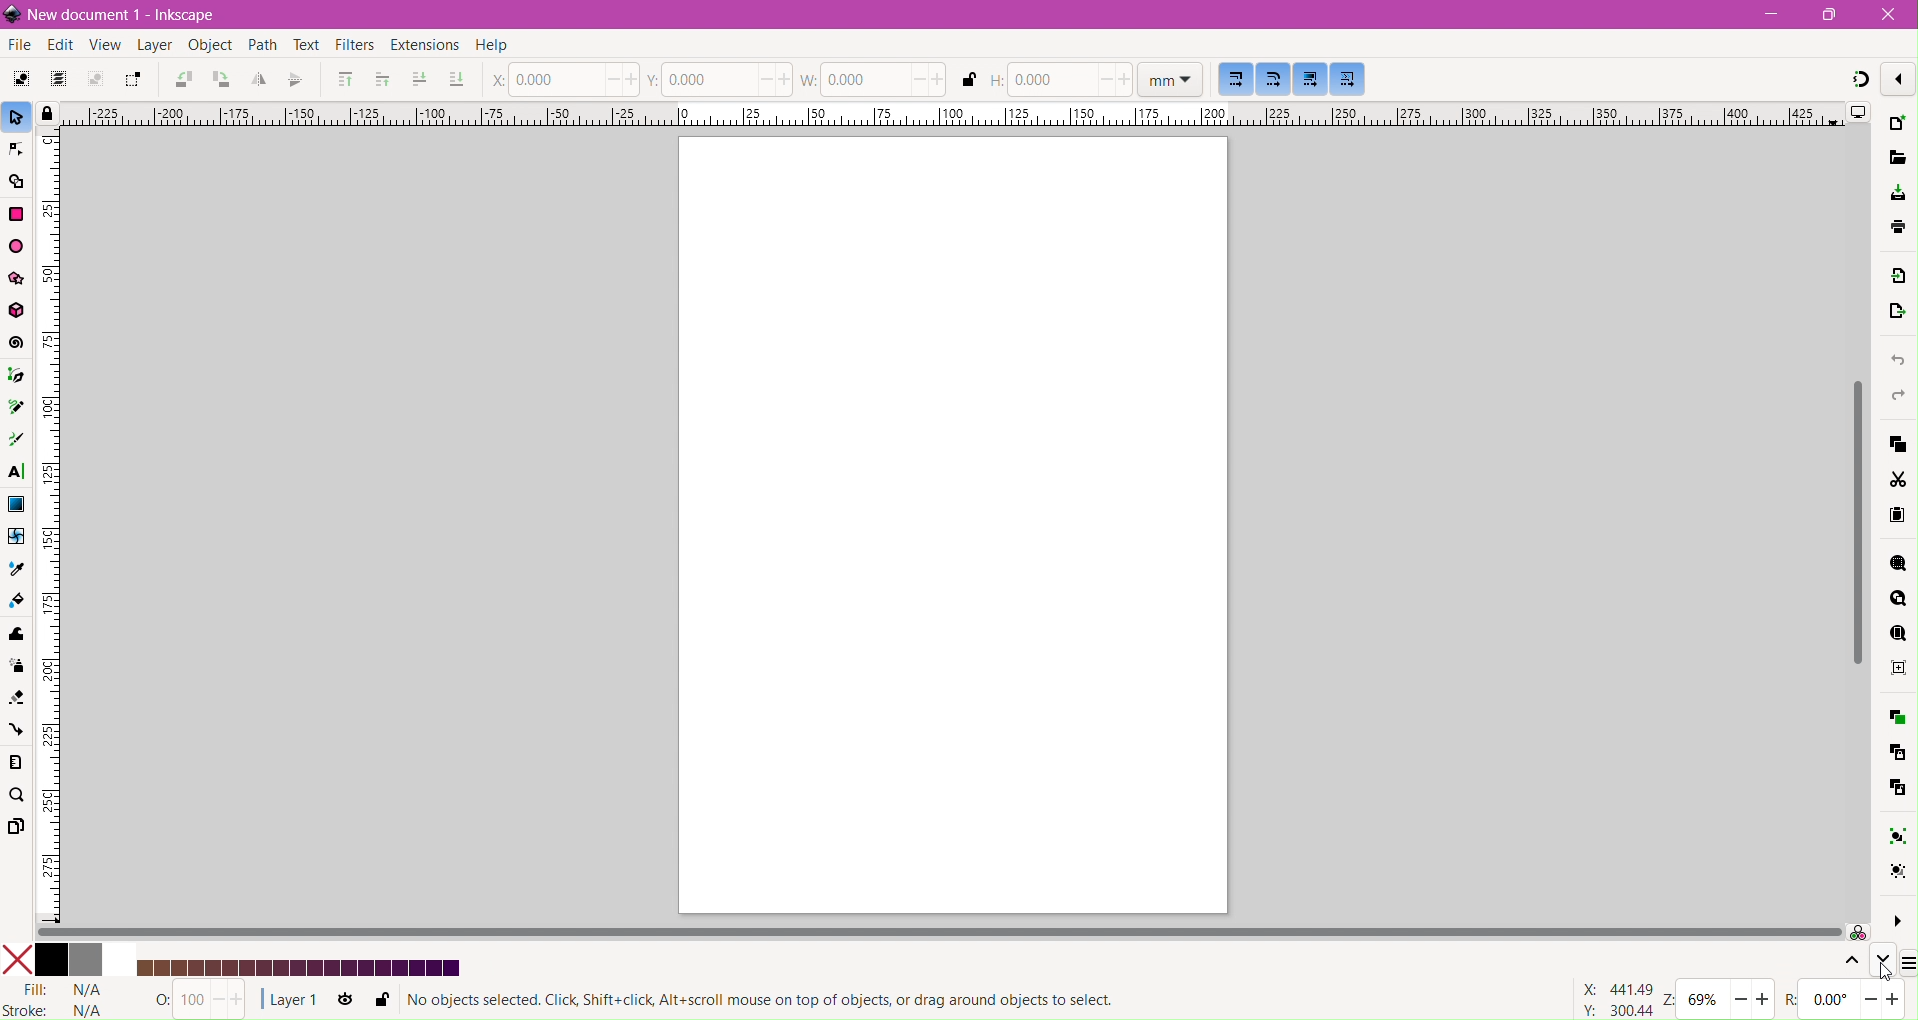  Describe the element at coordinates (102, 45) in the screenshot. I see `View` at that location.